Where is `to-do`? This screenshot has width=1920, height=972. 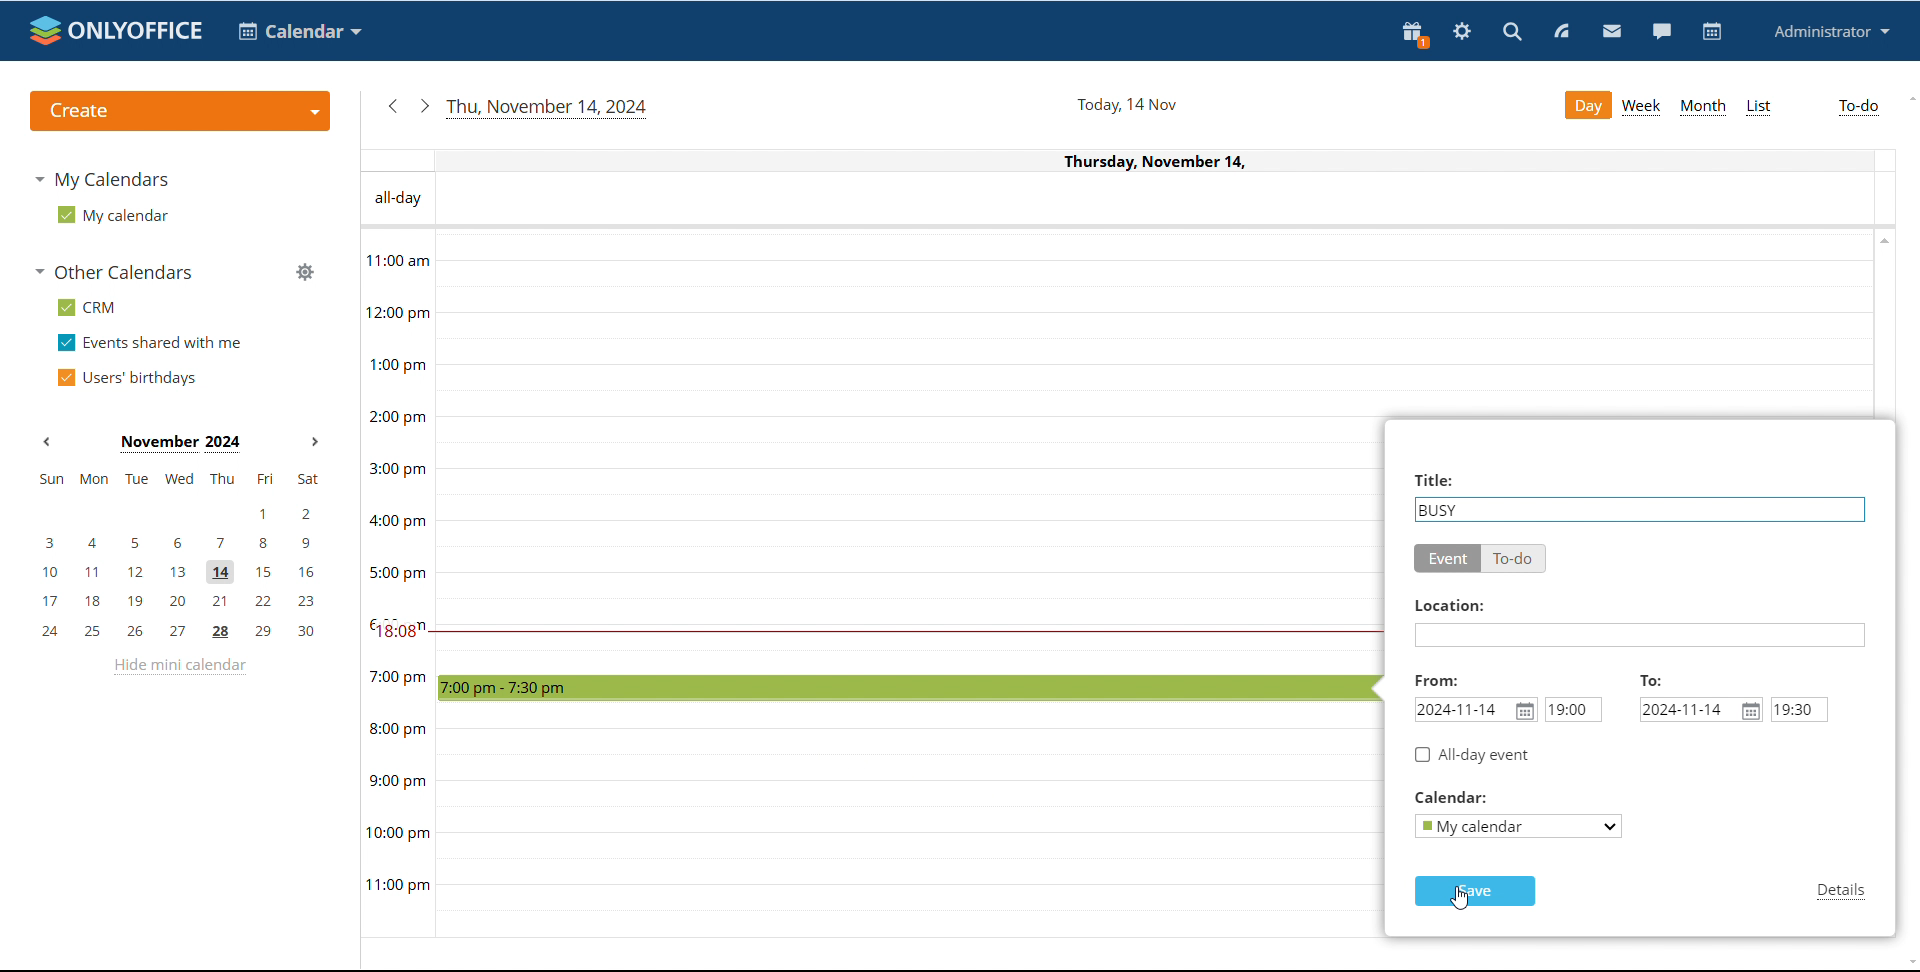
to-do is located at coordinates (1516, 558).